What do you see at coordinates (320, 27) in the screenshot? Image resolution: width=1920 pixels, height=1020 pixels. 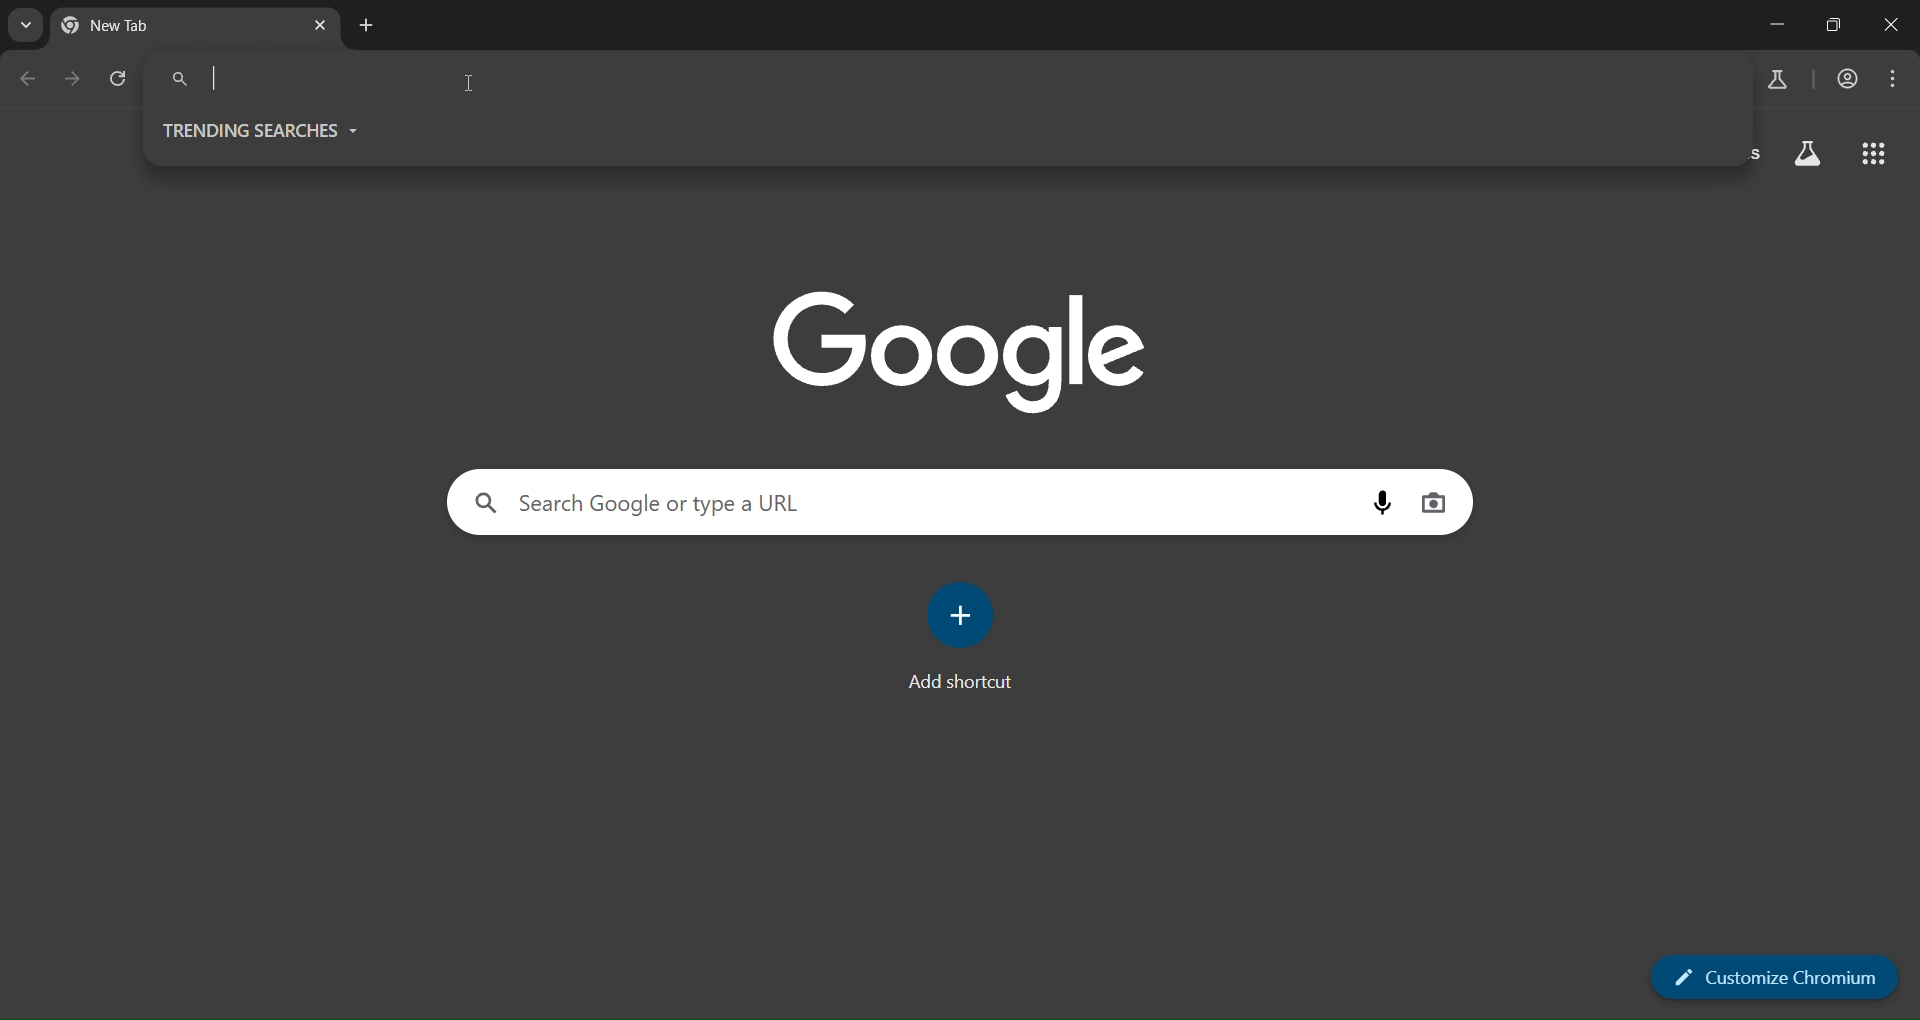 I see `close tab` at bounding box center [320, 27].